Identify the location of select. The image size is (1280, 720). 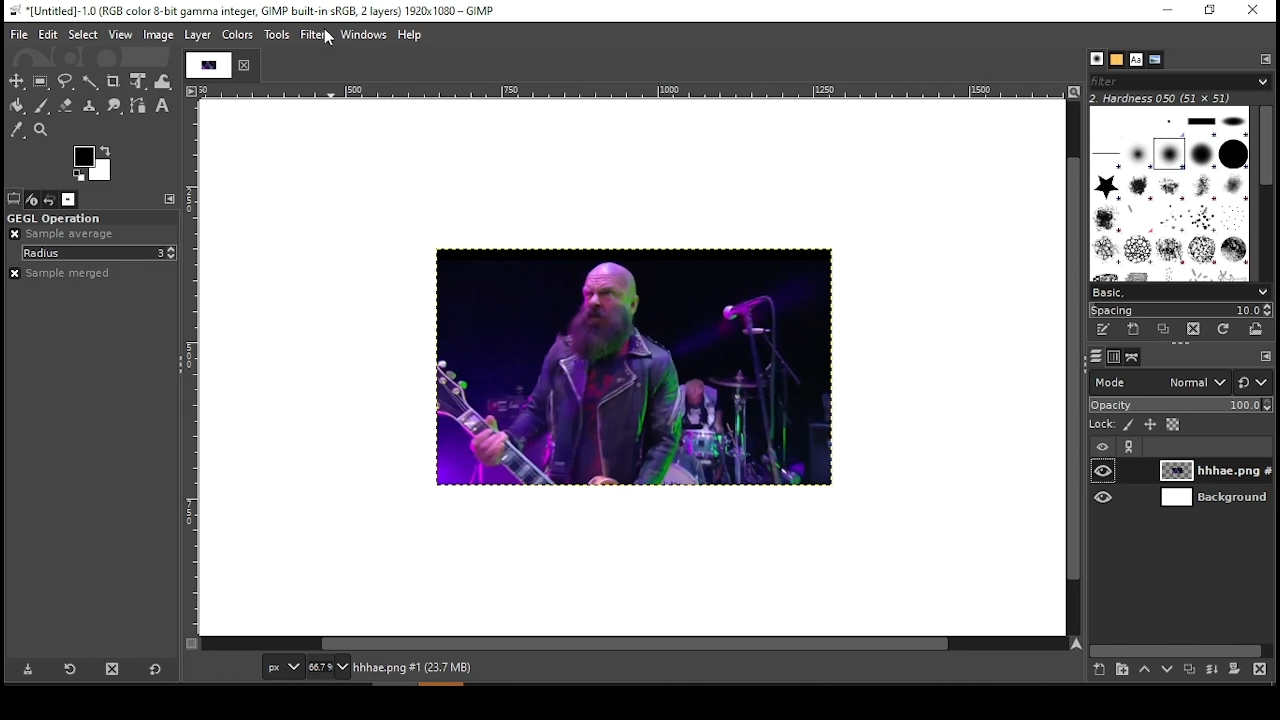
(83, 34).